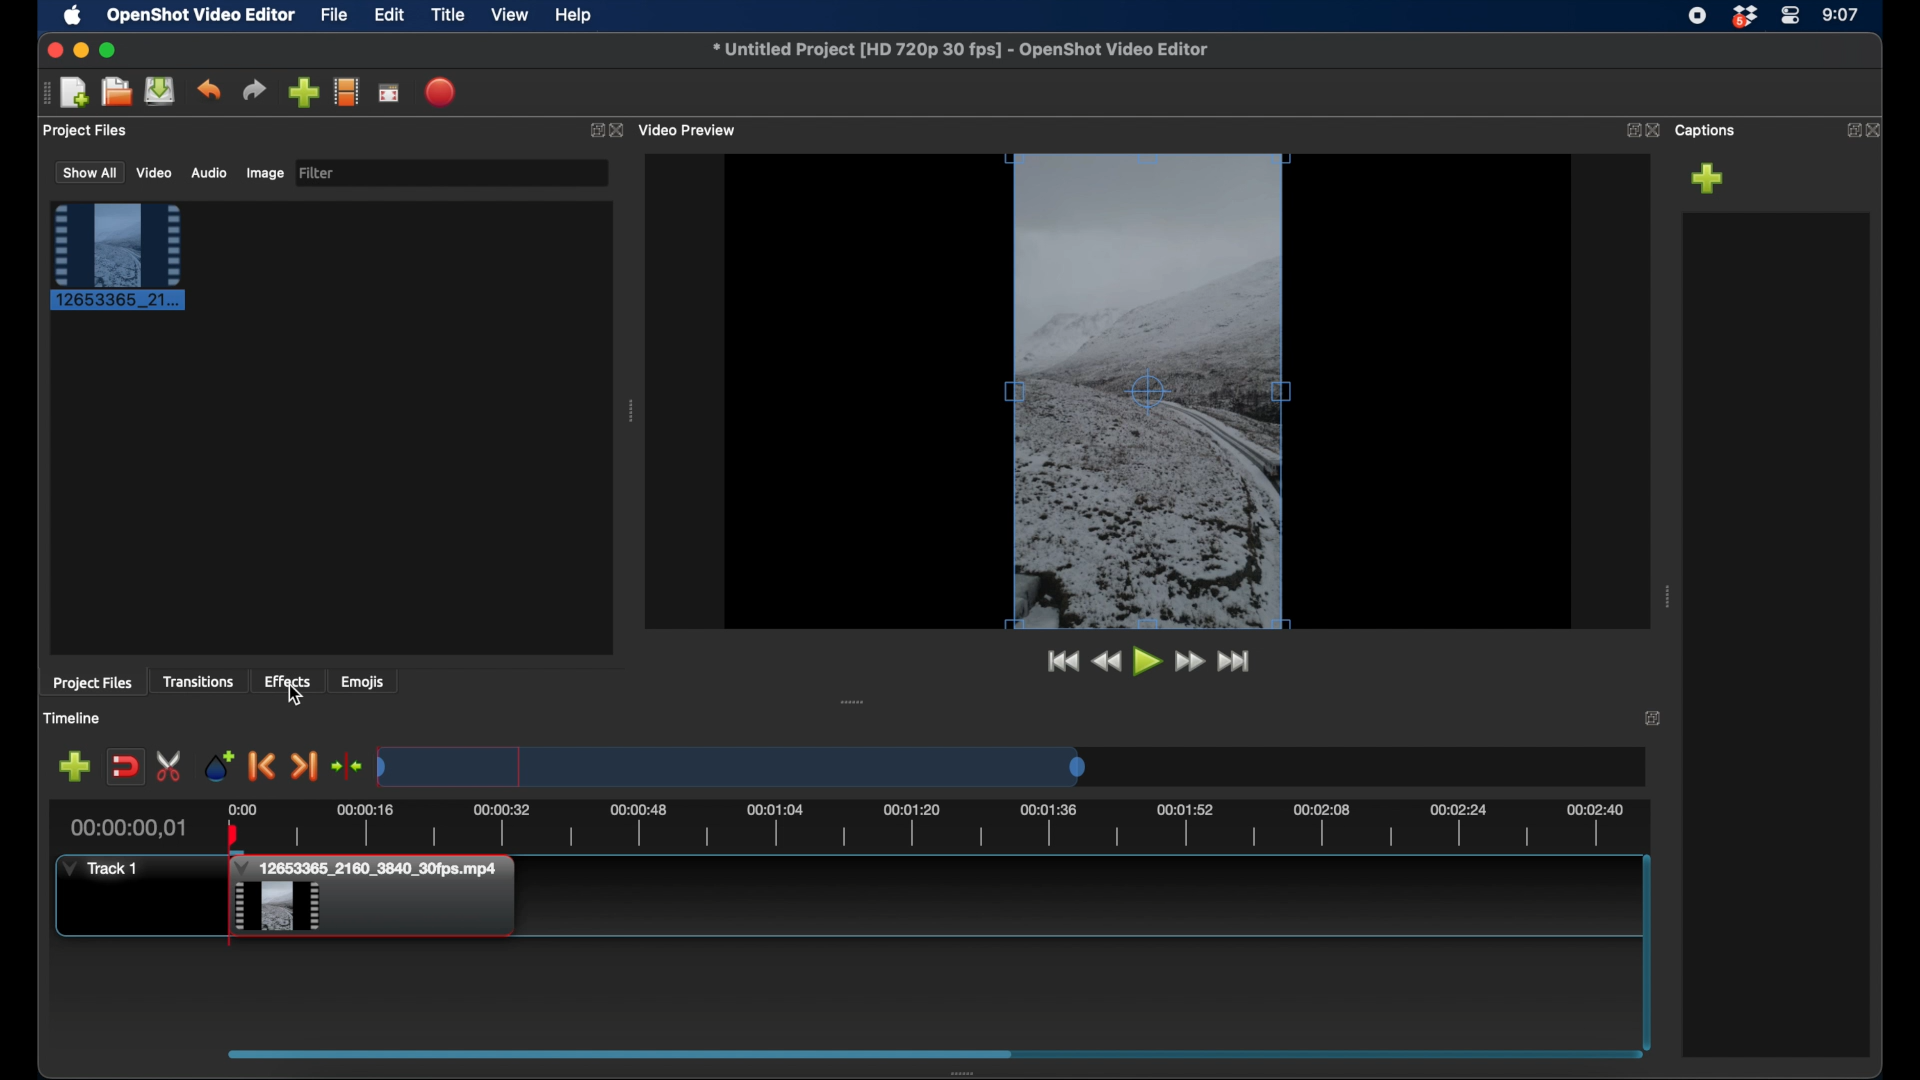  Describe the element at coordinates (1697, 16) in the screenshot. I see `screen recorder icon` at that location.